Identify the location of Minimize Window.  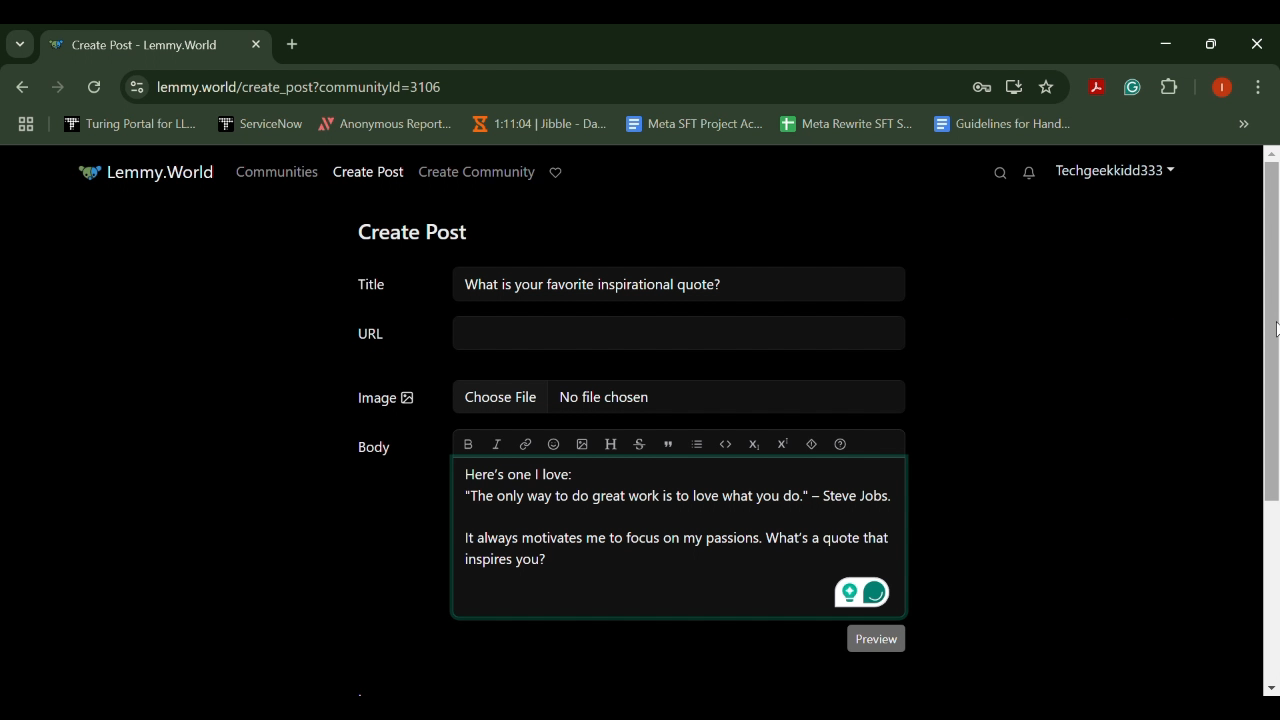
(1214, 43).